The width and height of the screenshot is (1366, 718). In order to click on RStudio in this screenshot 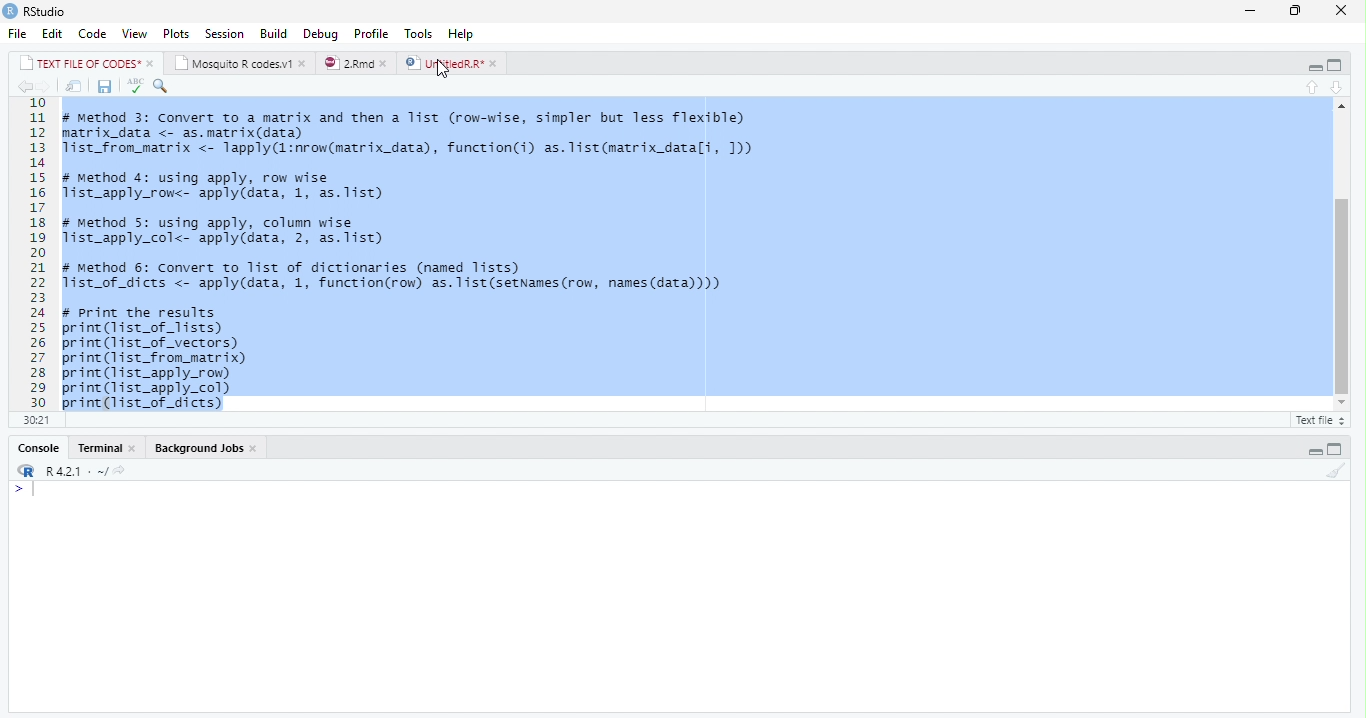, I will do `click(36, 11)`.